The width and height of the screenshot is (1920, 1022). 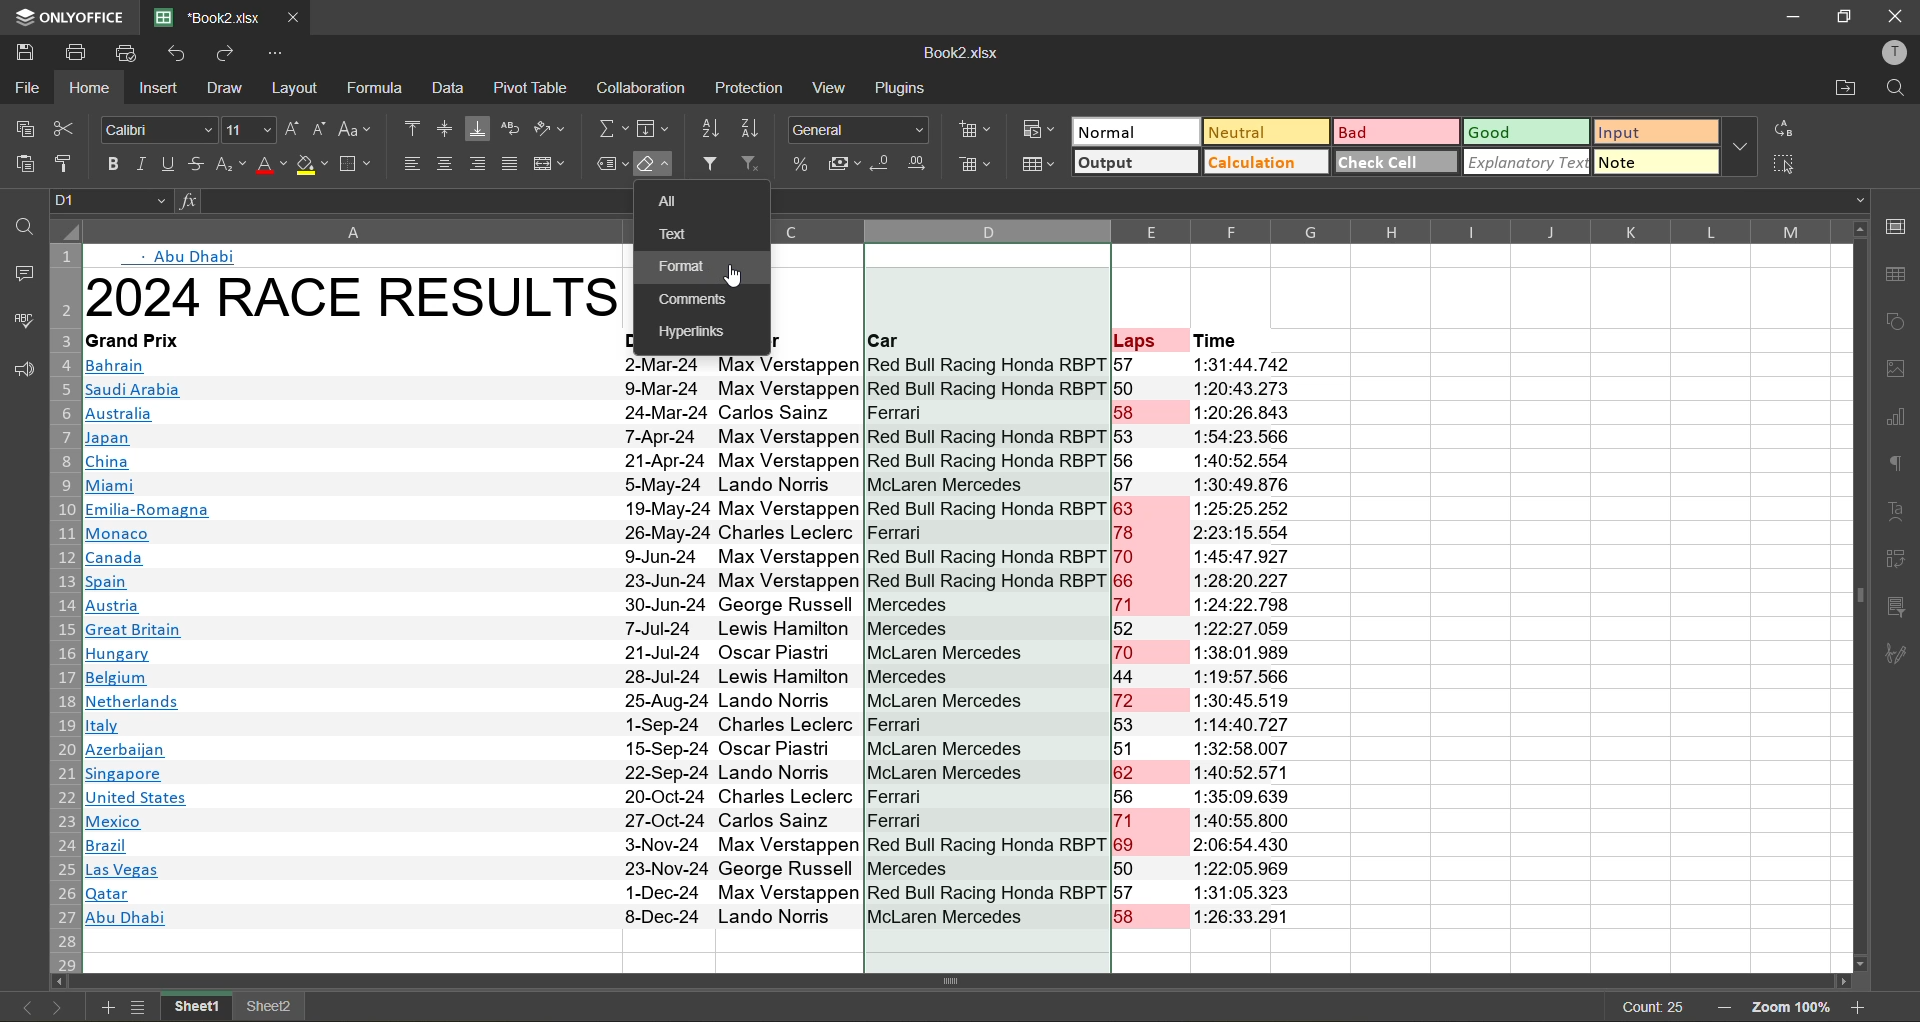 What do you see at coordinates (182, 202) in the screenshot?
I see `input formula` at bounding box center [182, 202].